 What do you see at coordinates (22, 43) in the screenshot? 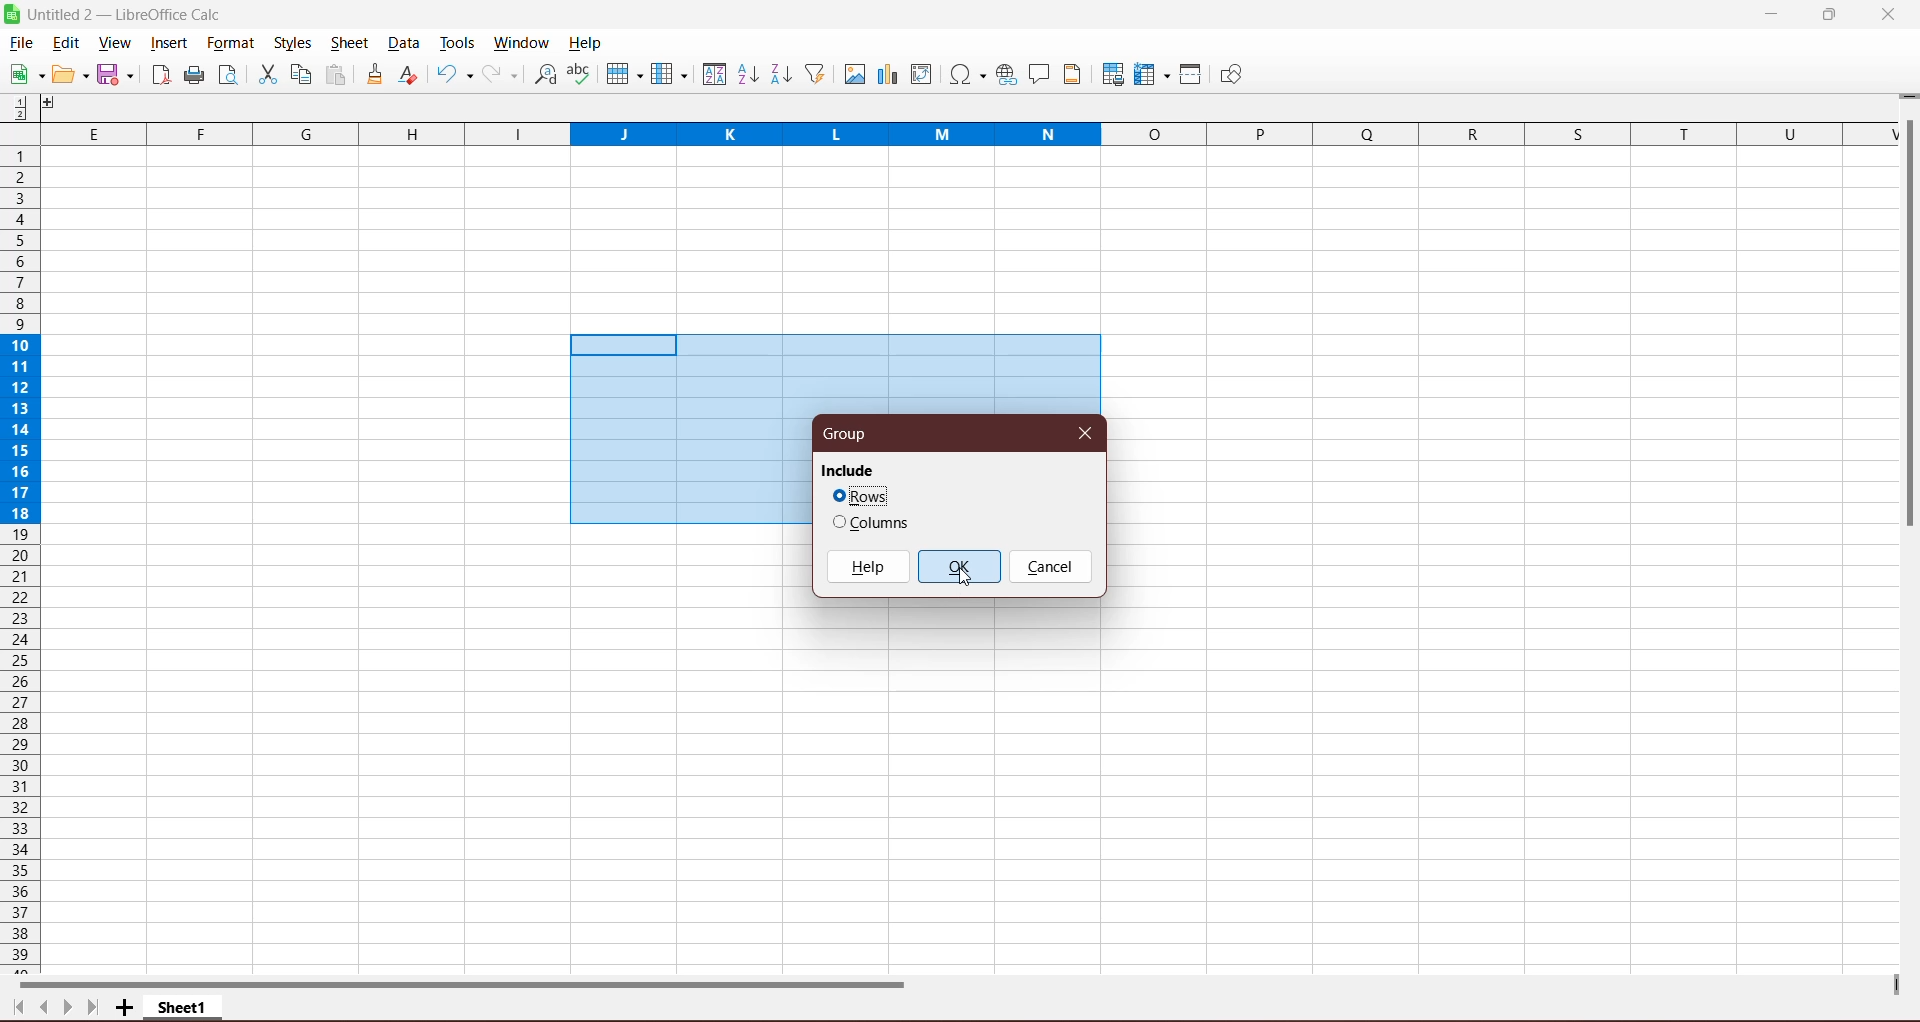
I see `File` at bounding box center [22, 43].